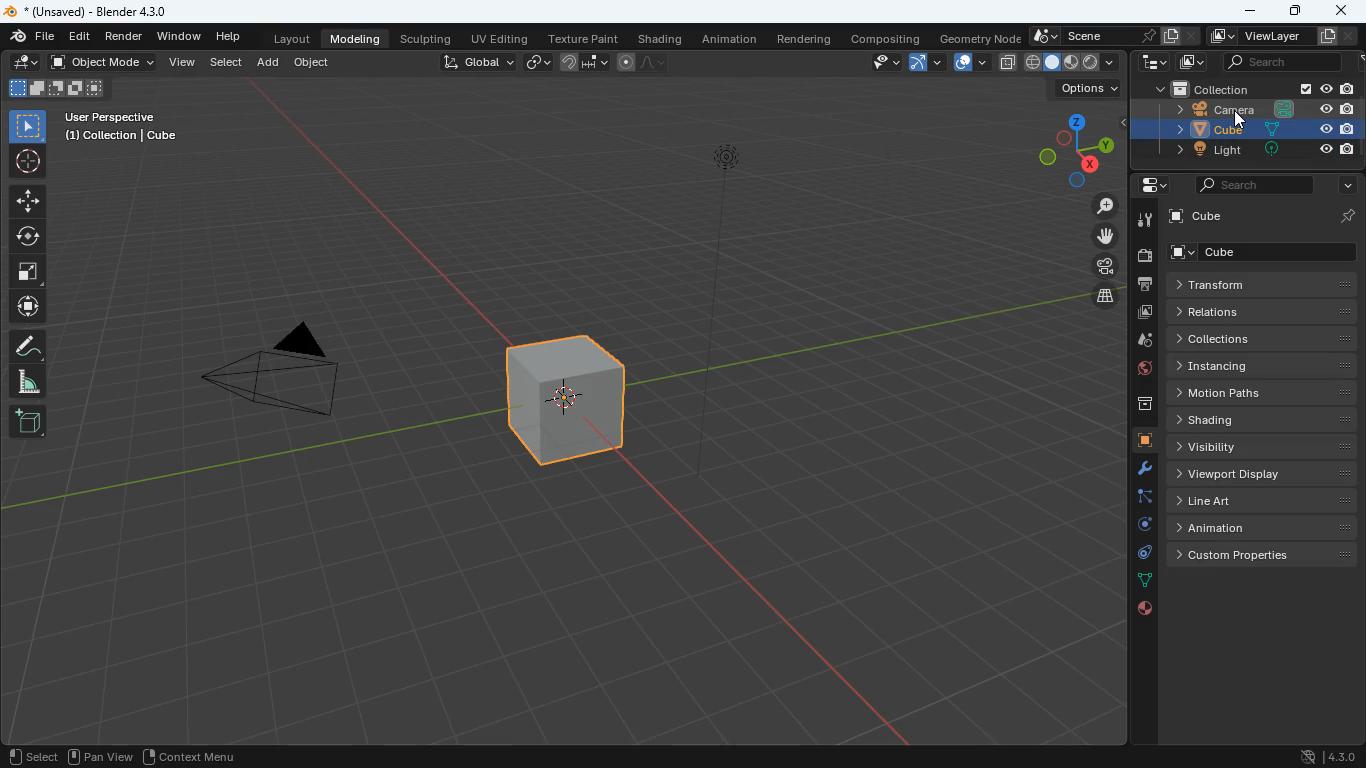  What do you see at coordinates (28, 37) in the screenshot?
I see `blender` at bounding box center [28, 37].